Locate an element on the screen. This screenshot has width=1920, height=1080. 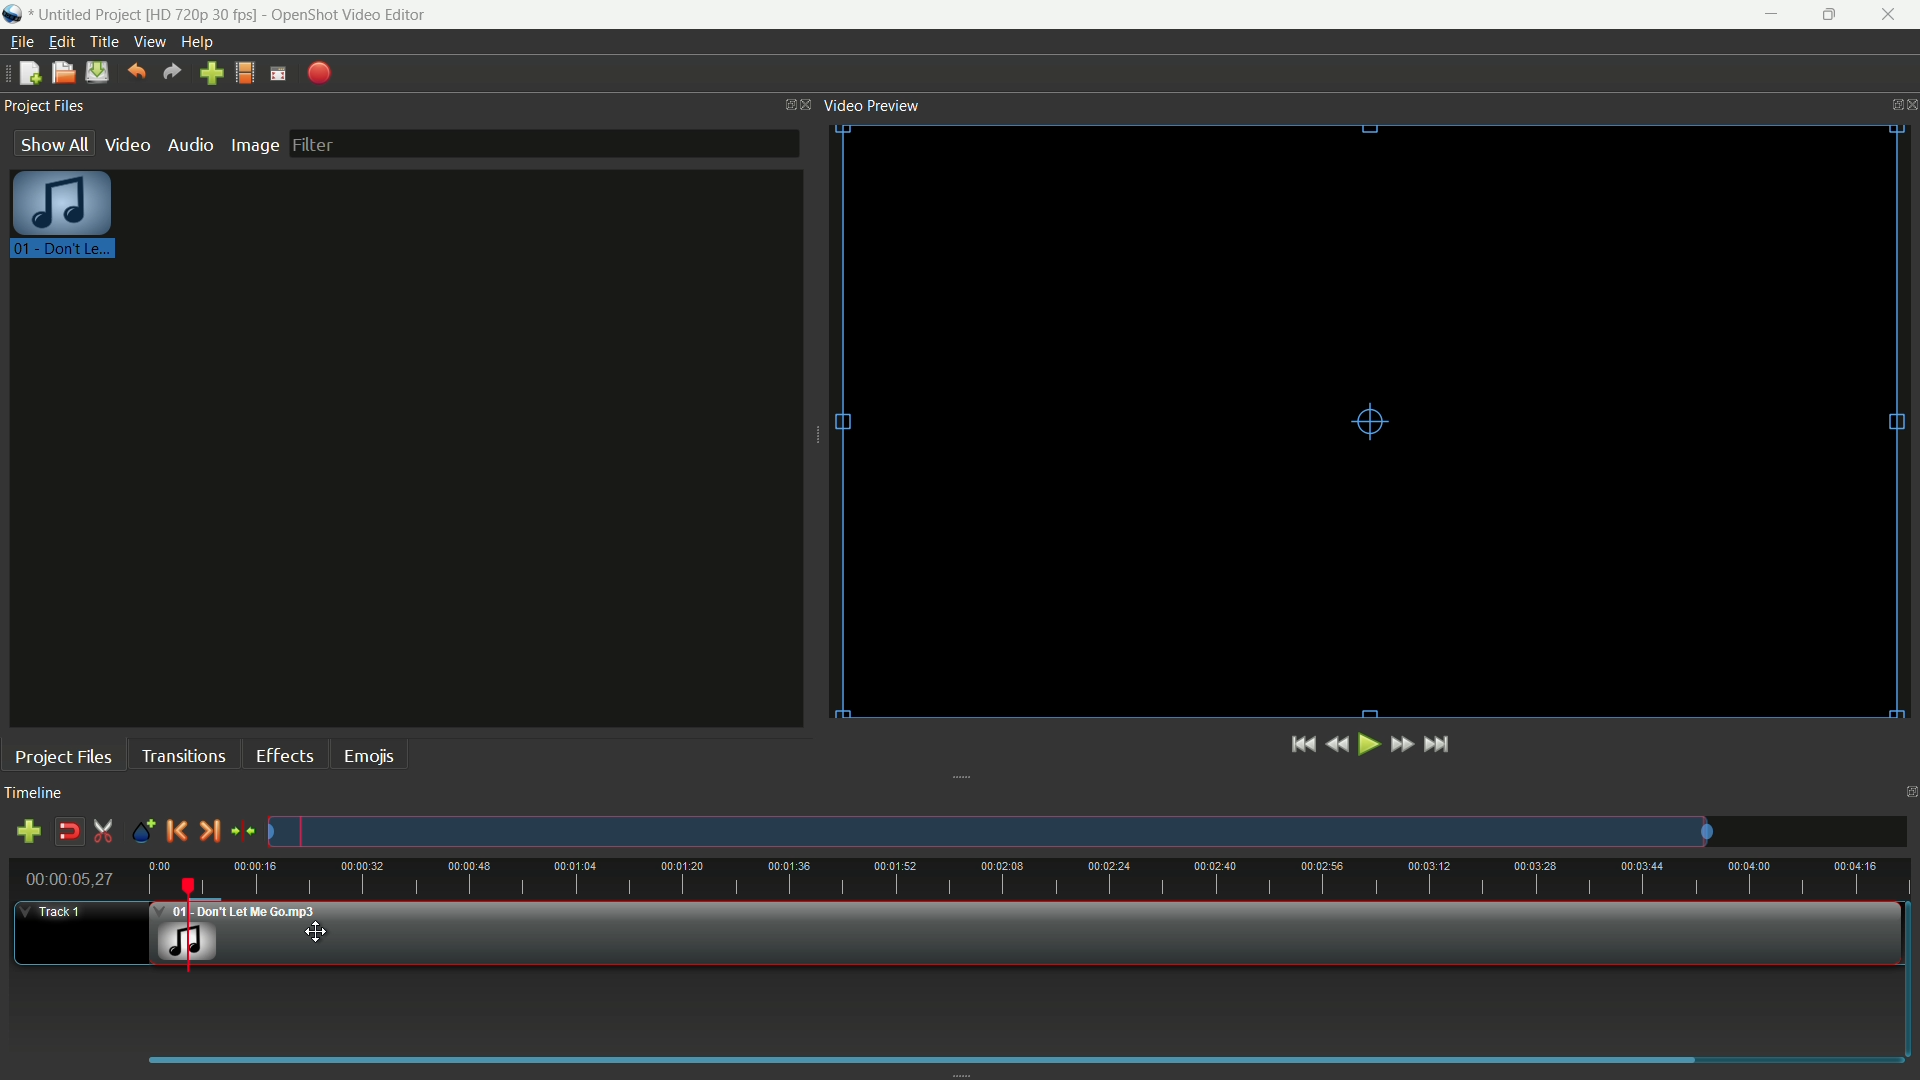
disable snap is located at coordinates (69, 832).